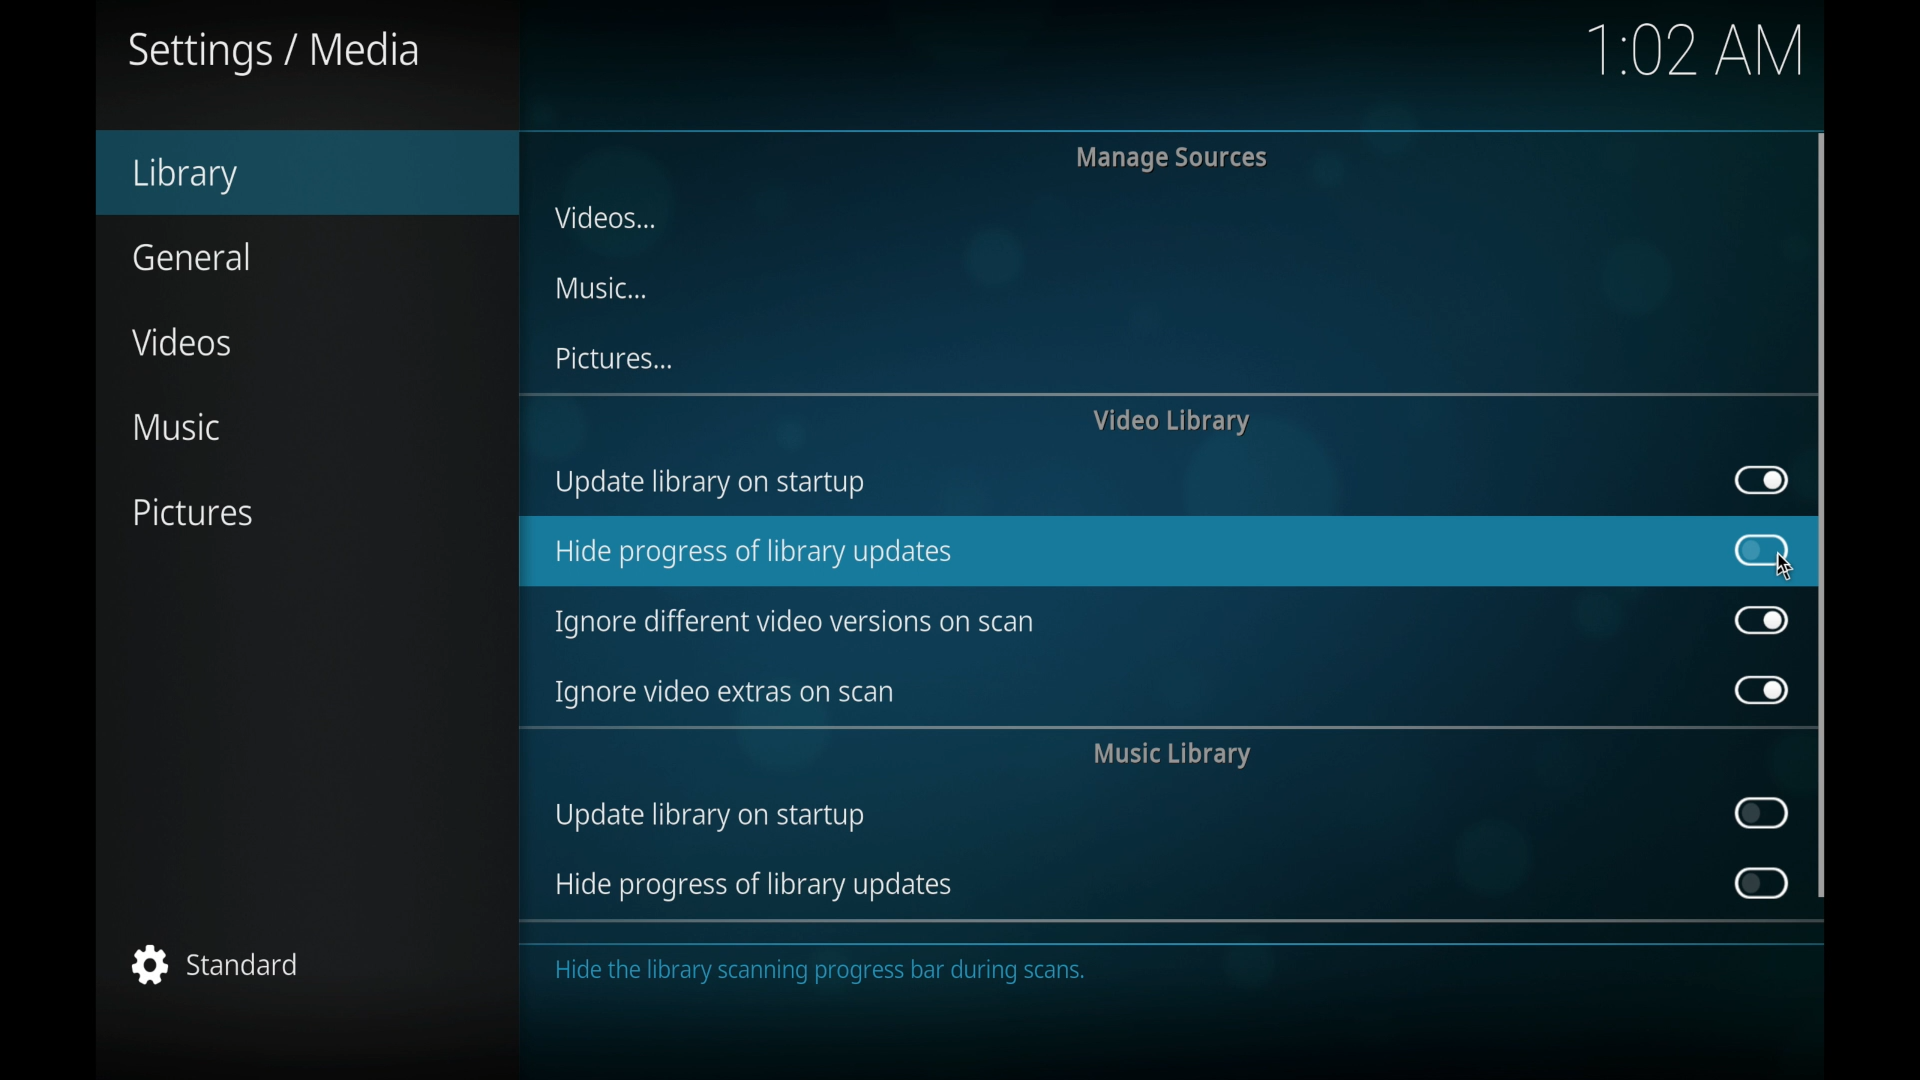  Describe the element at coordinates (179, 341) in the screenshot. I see `videos` at that location.